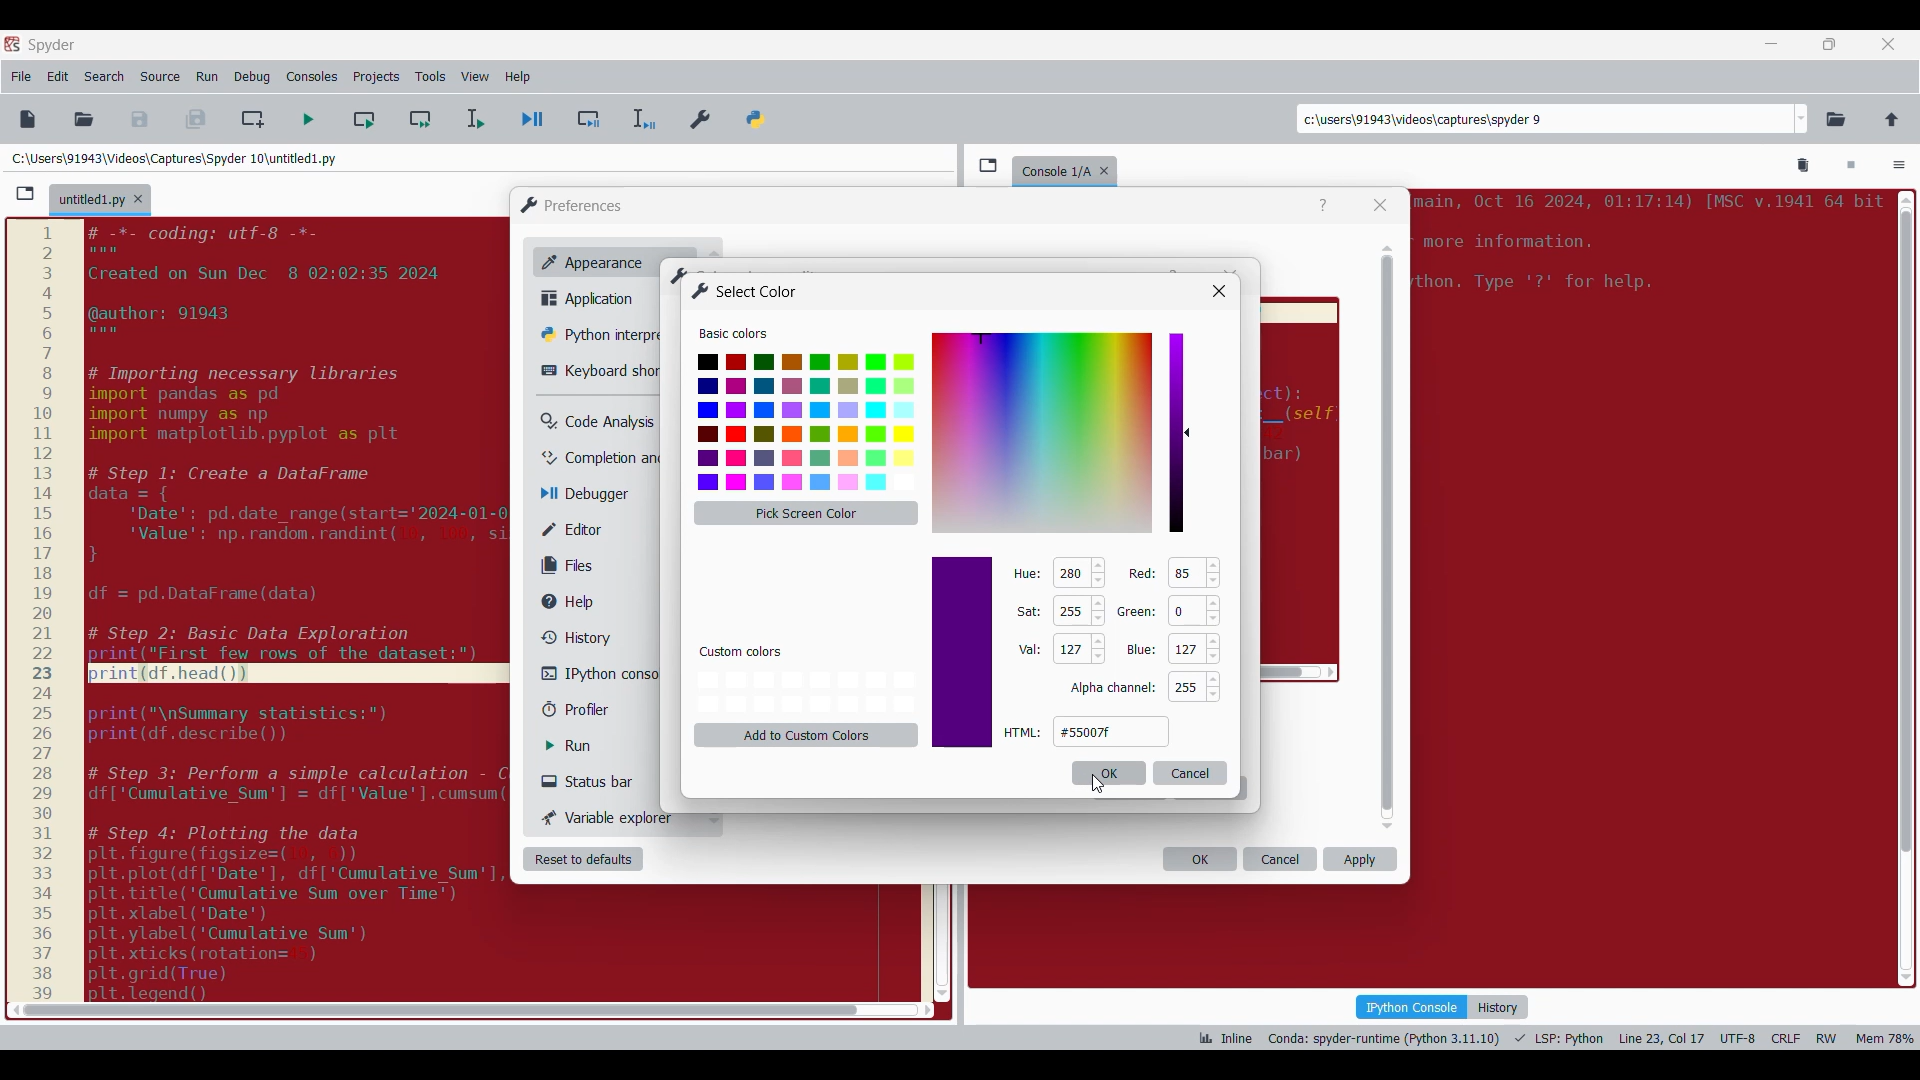 The height and width of the screenshot is (1080, 1920). I want to click on Indicates basic color options, so click(733, 333).